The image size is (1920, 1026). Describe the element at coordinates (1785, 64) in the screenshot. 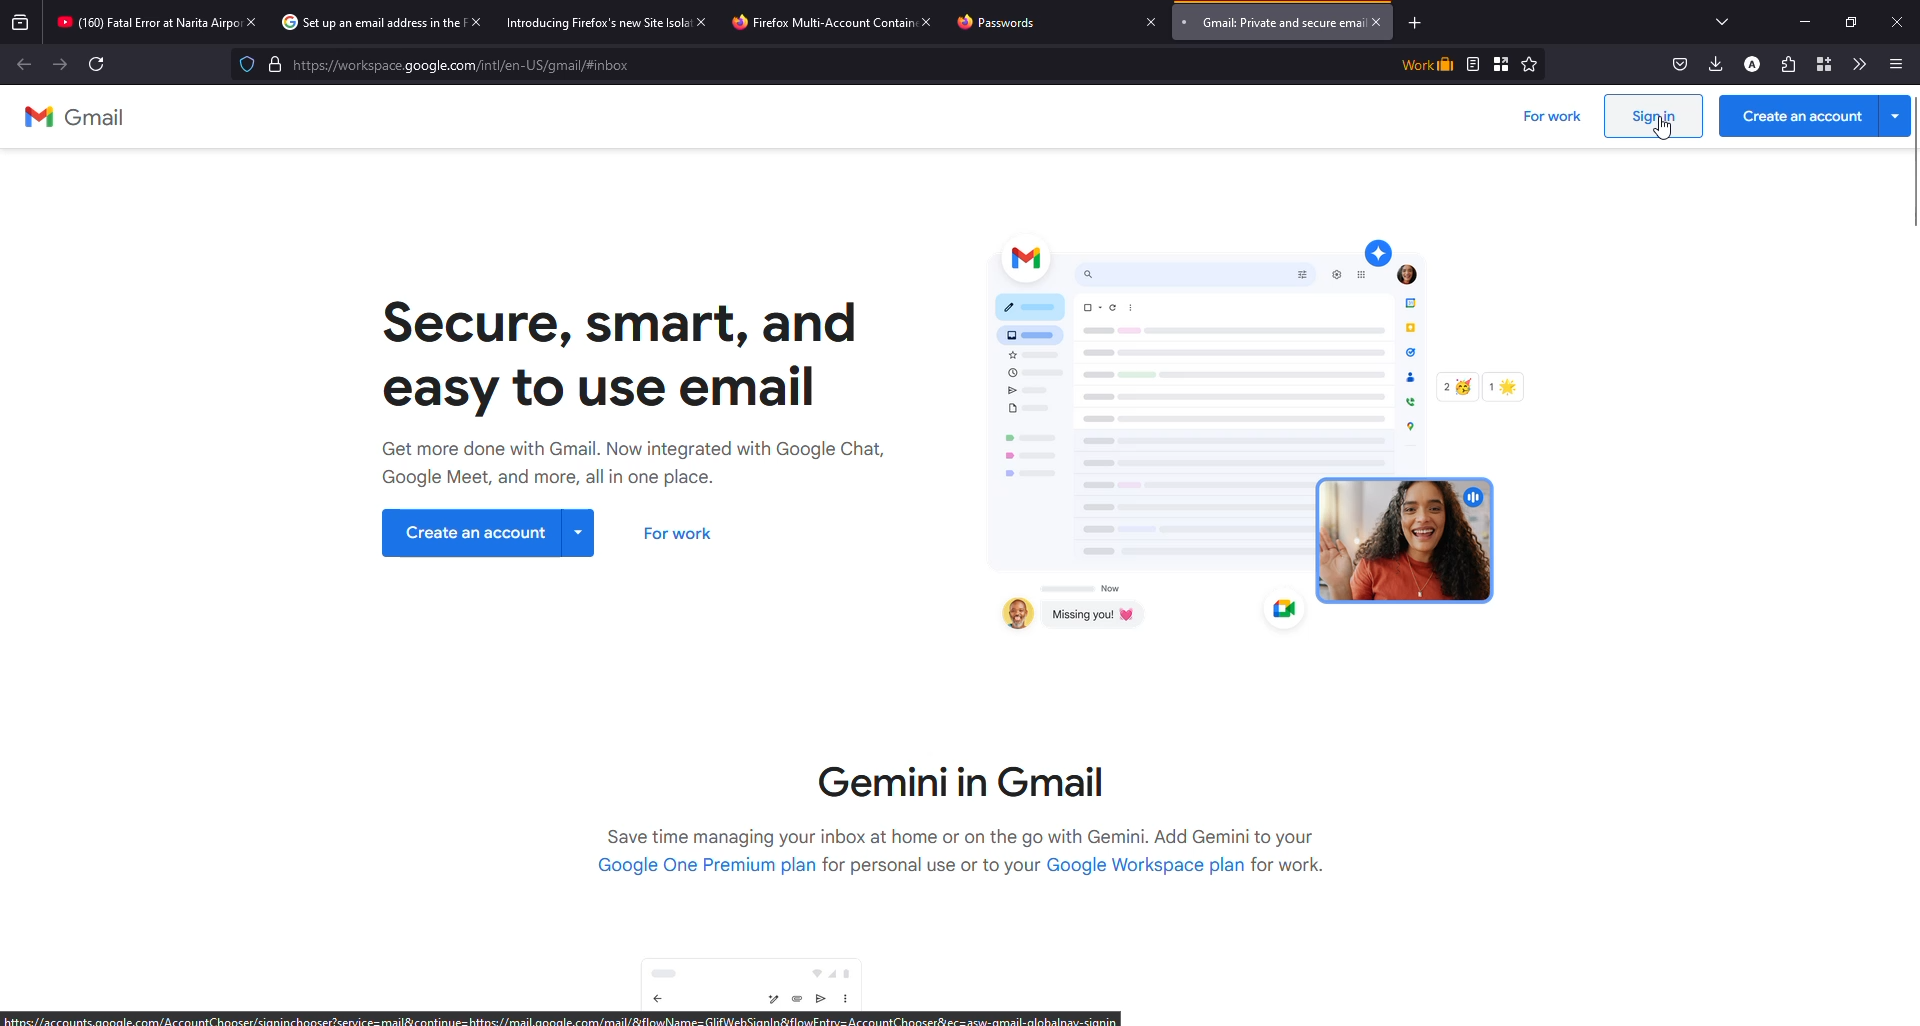

I see `extensions` at that location.